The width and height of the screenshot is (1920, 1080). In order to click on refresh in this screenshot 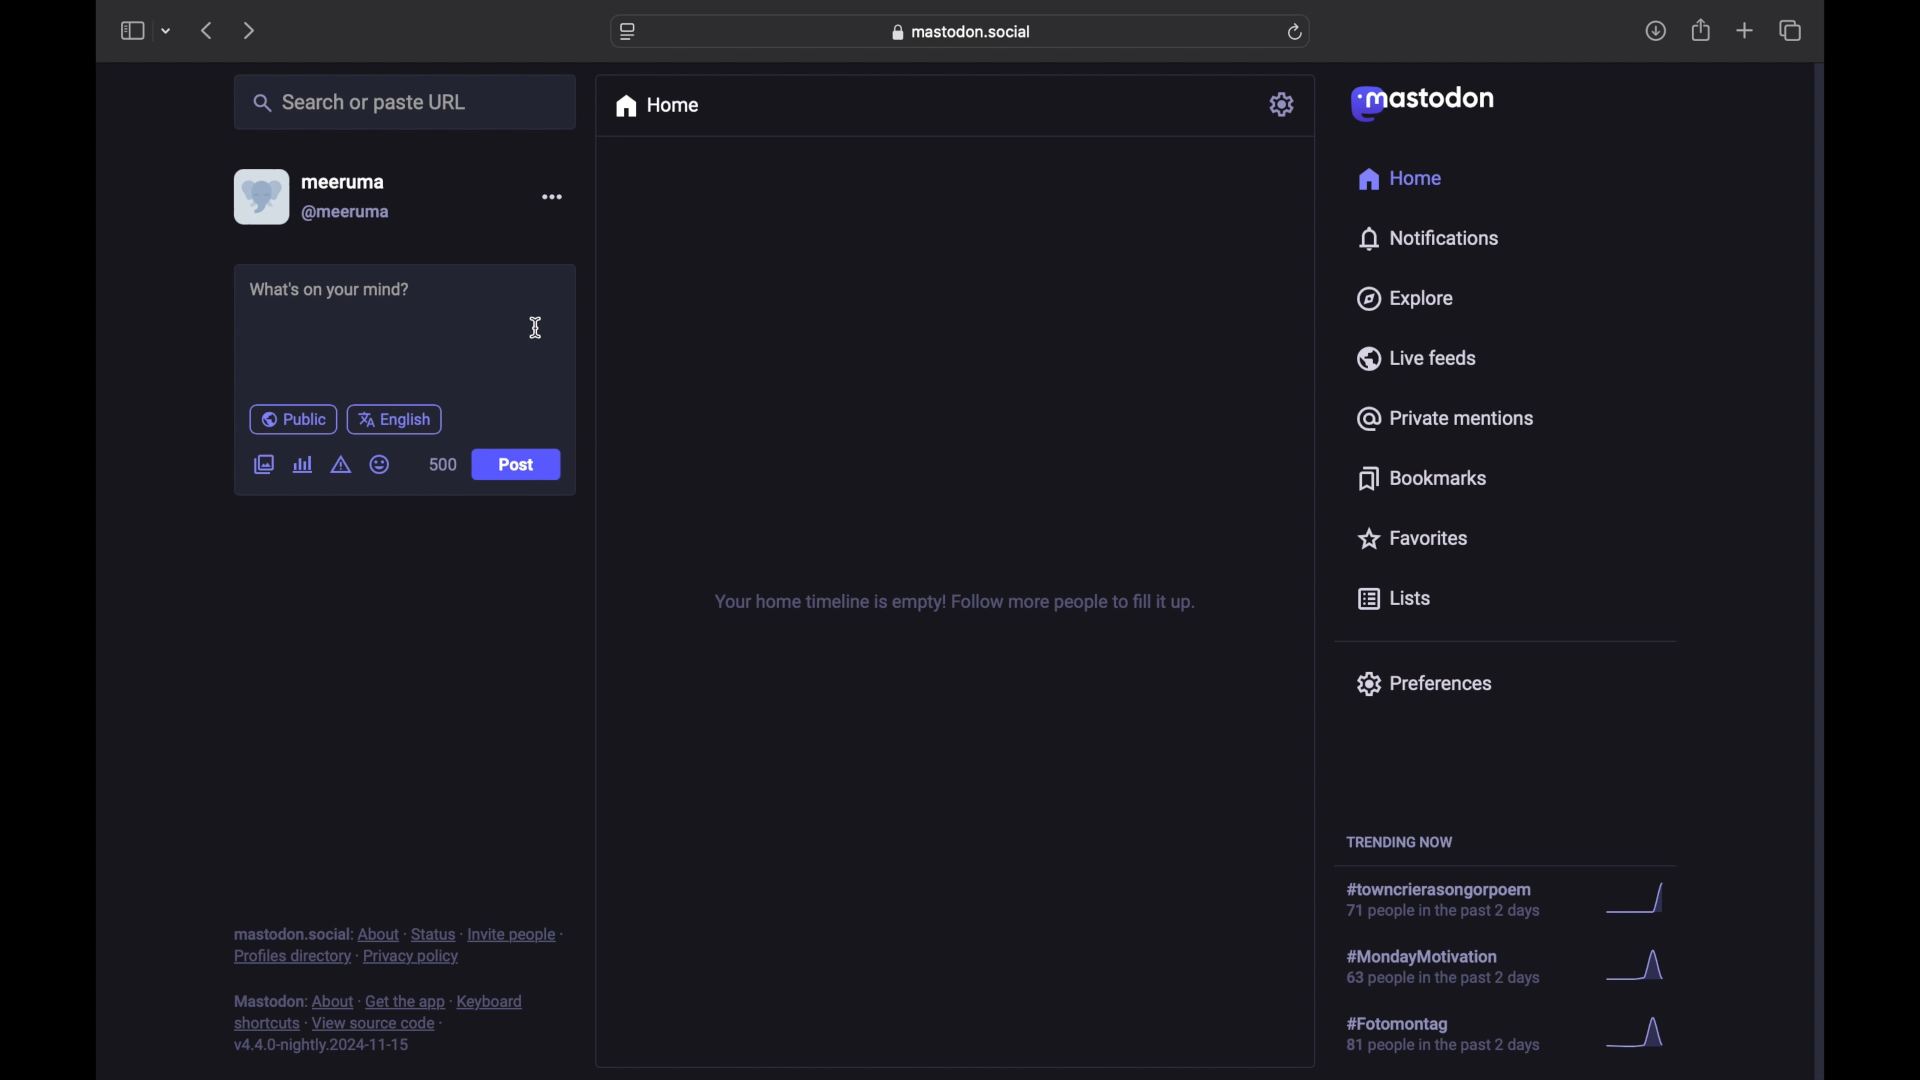, I will do `click(1295, 32)`.